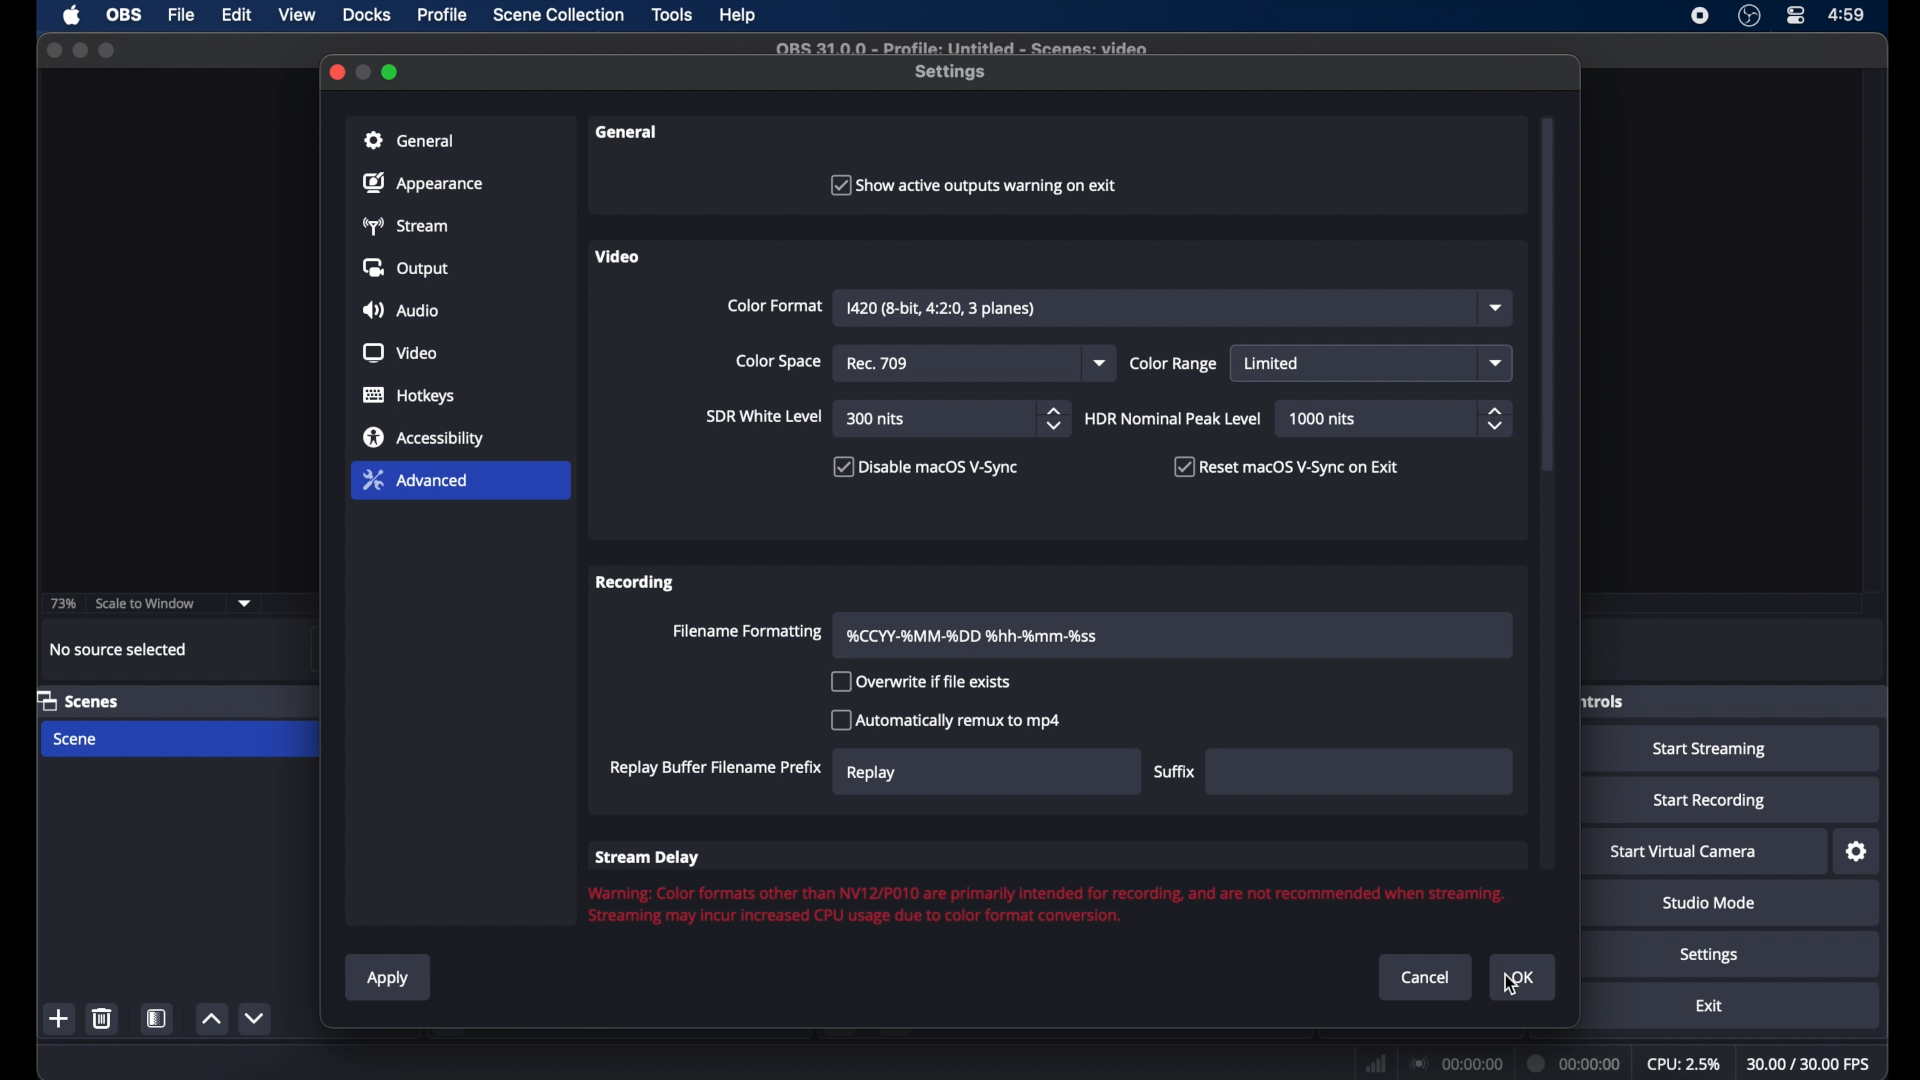  What do you see at coordinates (1054, 418) in the screenshot?
I see `stepper buttons` at bounding box center [1054, 418].